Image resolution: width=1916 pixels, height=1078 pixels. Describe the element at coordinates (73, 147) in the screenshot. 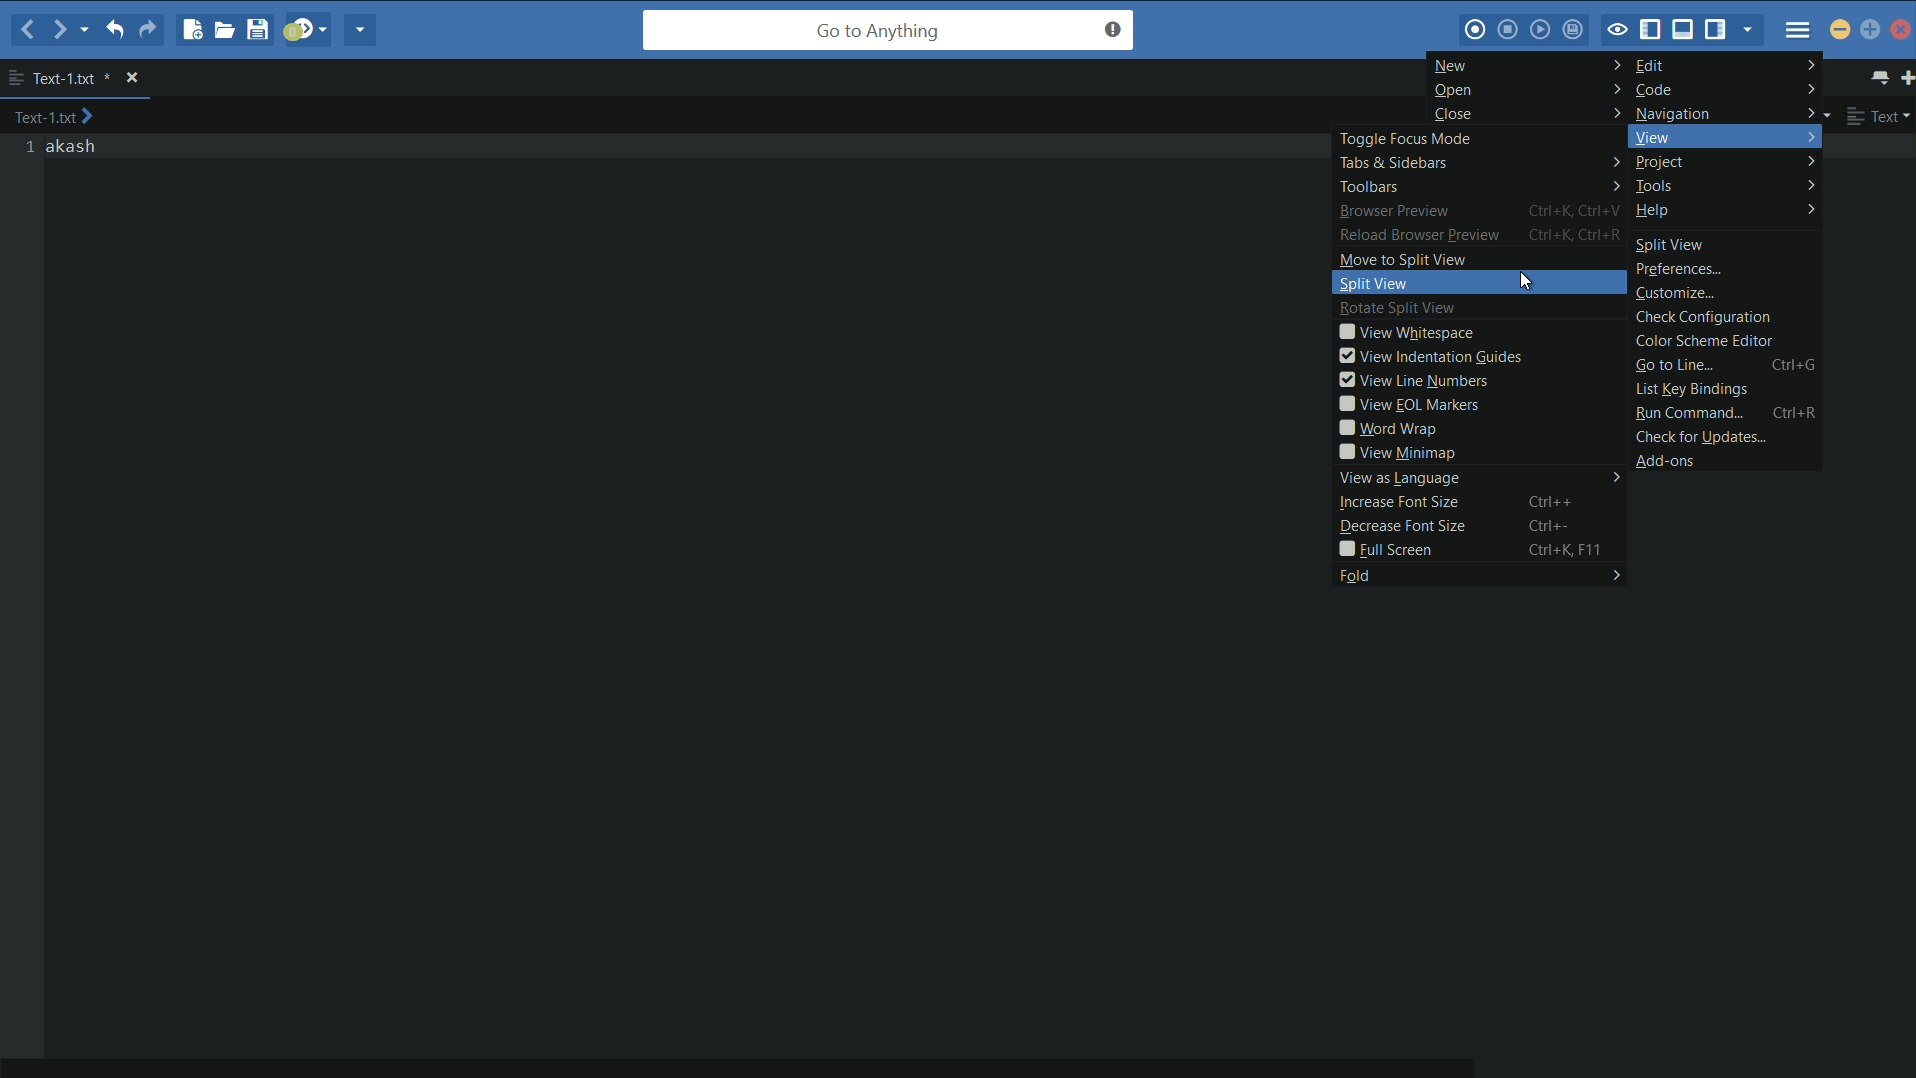

I see `Akash` at that location.